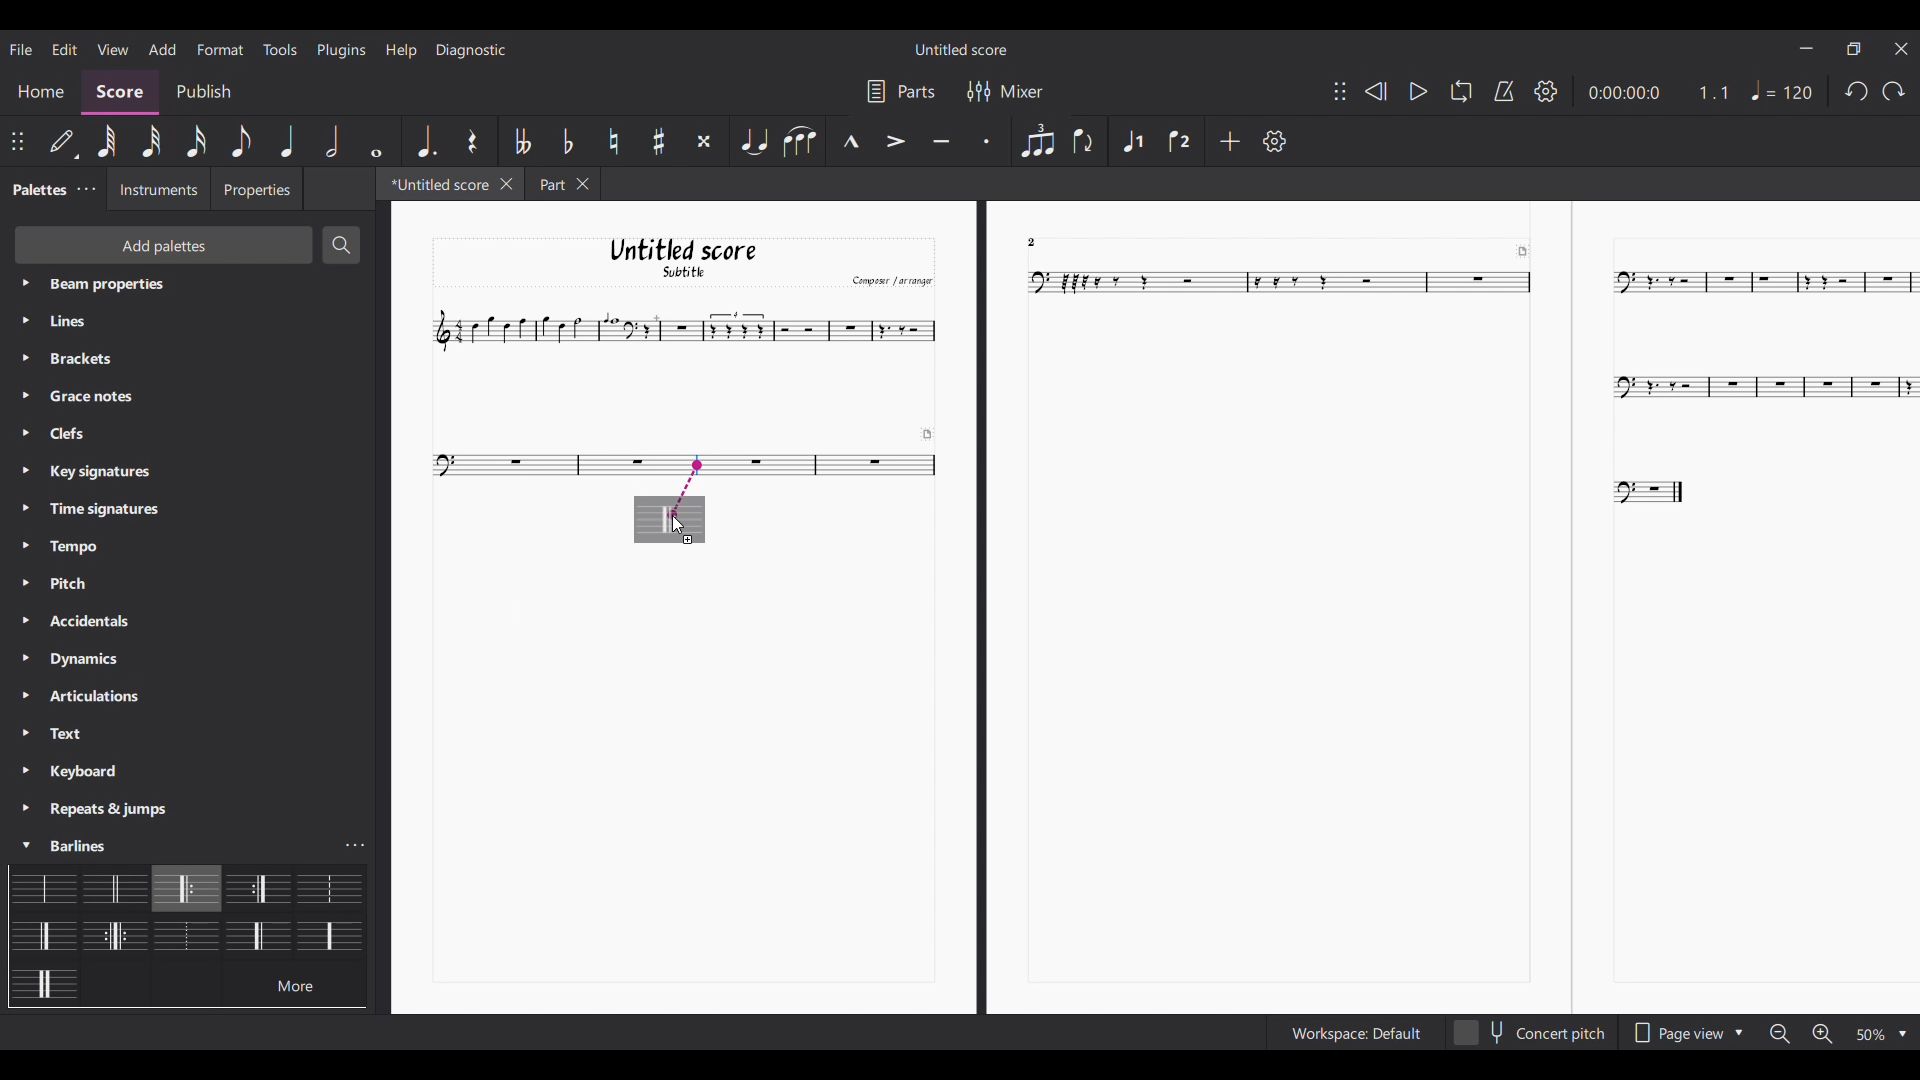 This screenshot has width=1920, height=1080. Describe the element at coordinates (79, 772) in the screenshot. I see `Palette settings` at that location.